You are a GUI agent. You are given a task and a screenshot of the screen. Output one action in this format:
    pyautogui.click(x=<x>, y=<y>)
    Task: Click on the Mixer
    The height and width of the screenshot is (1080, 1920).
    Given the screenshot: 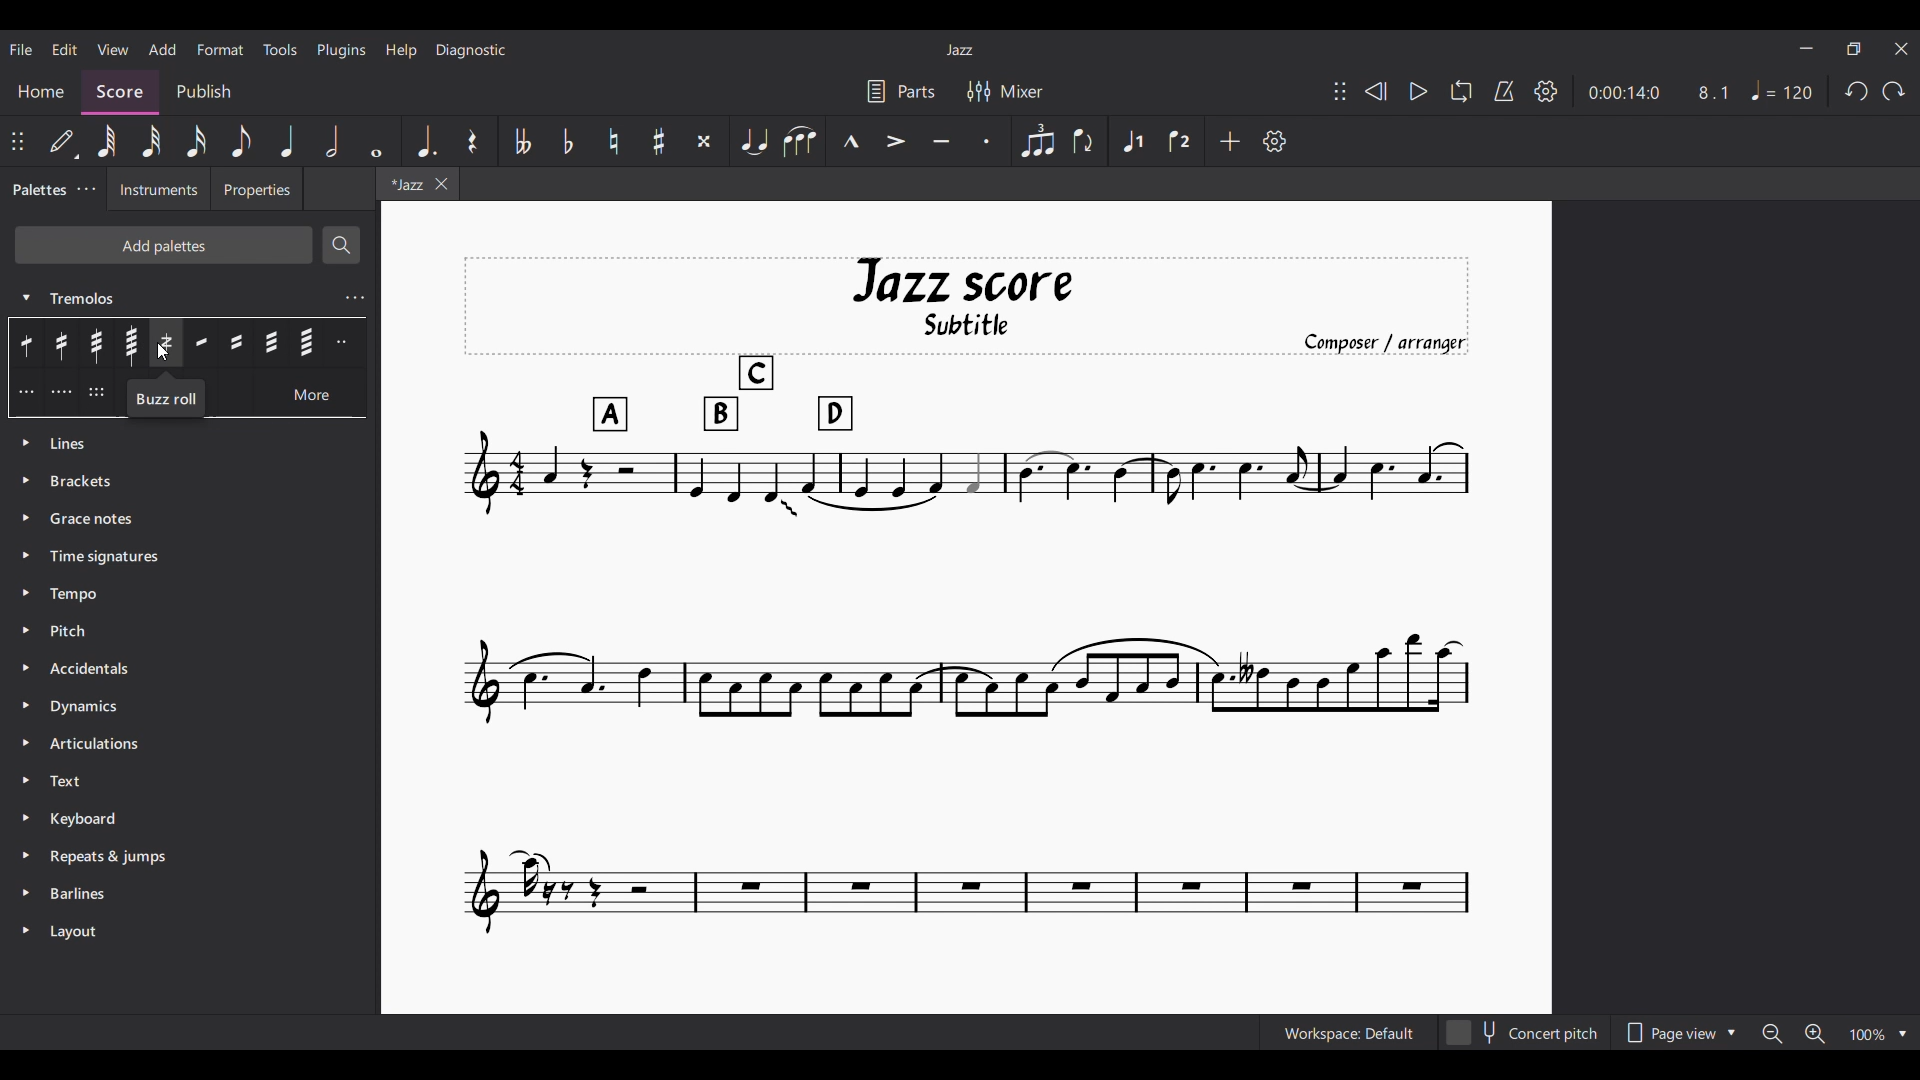 What is the action you would take?
    pyautogui.click(x=1005, y=91)
    